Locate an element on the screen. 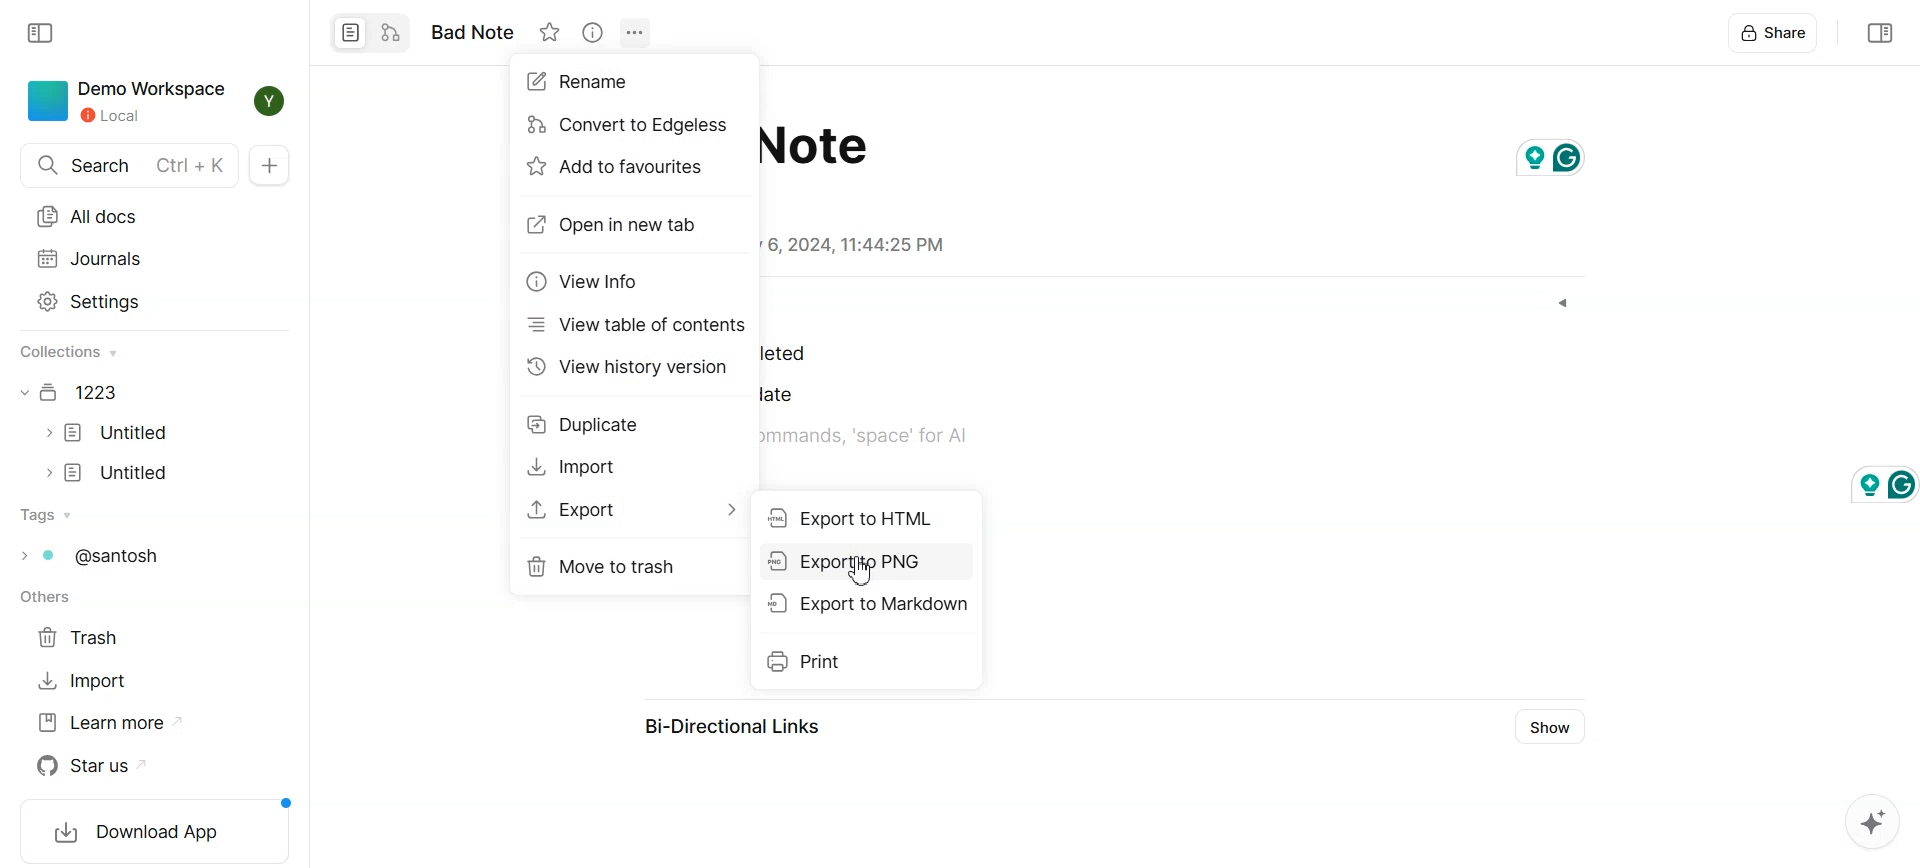  Assistant is located at coordinates (1871, 822).